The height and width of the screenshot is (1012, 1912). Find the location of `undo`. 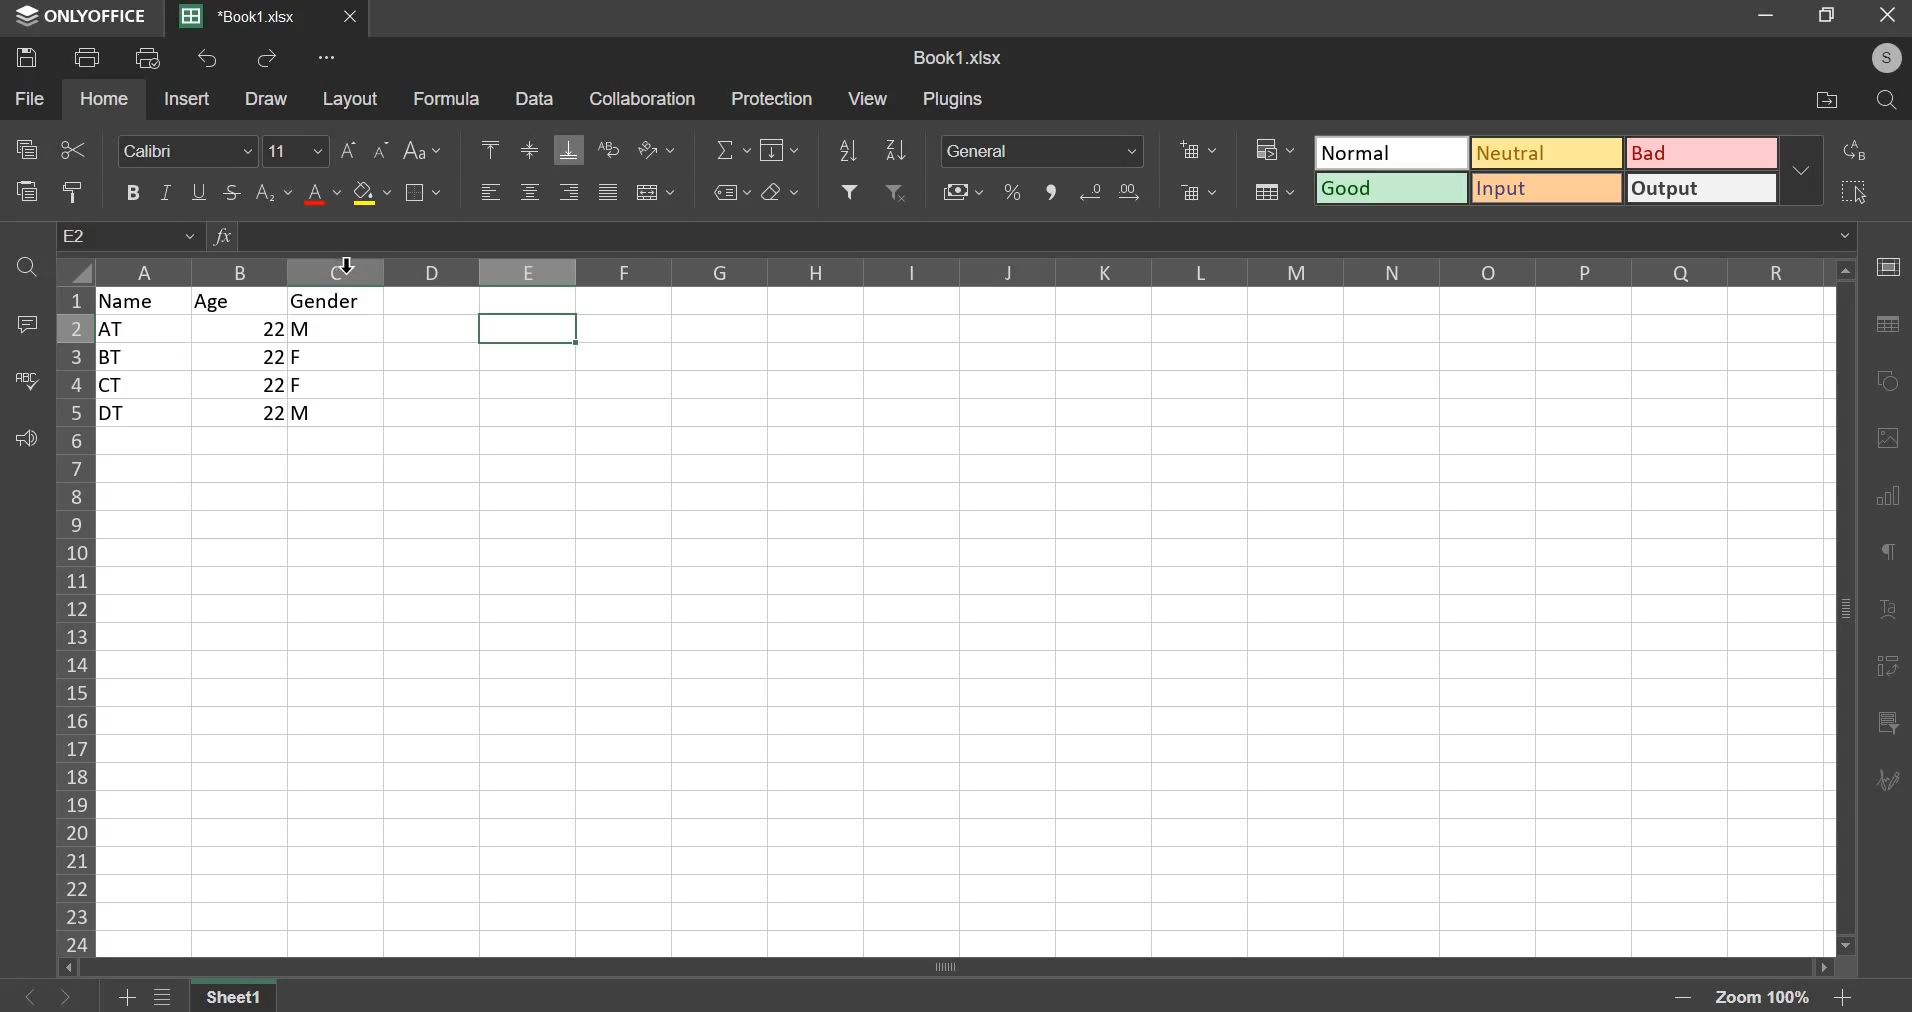

undo is located at coordinates (208, 59).